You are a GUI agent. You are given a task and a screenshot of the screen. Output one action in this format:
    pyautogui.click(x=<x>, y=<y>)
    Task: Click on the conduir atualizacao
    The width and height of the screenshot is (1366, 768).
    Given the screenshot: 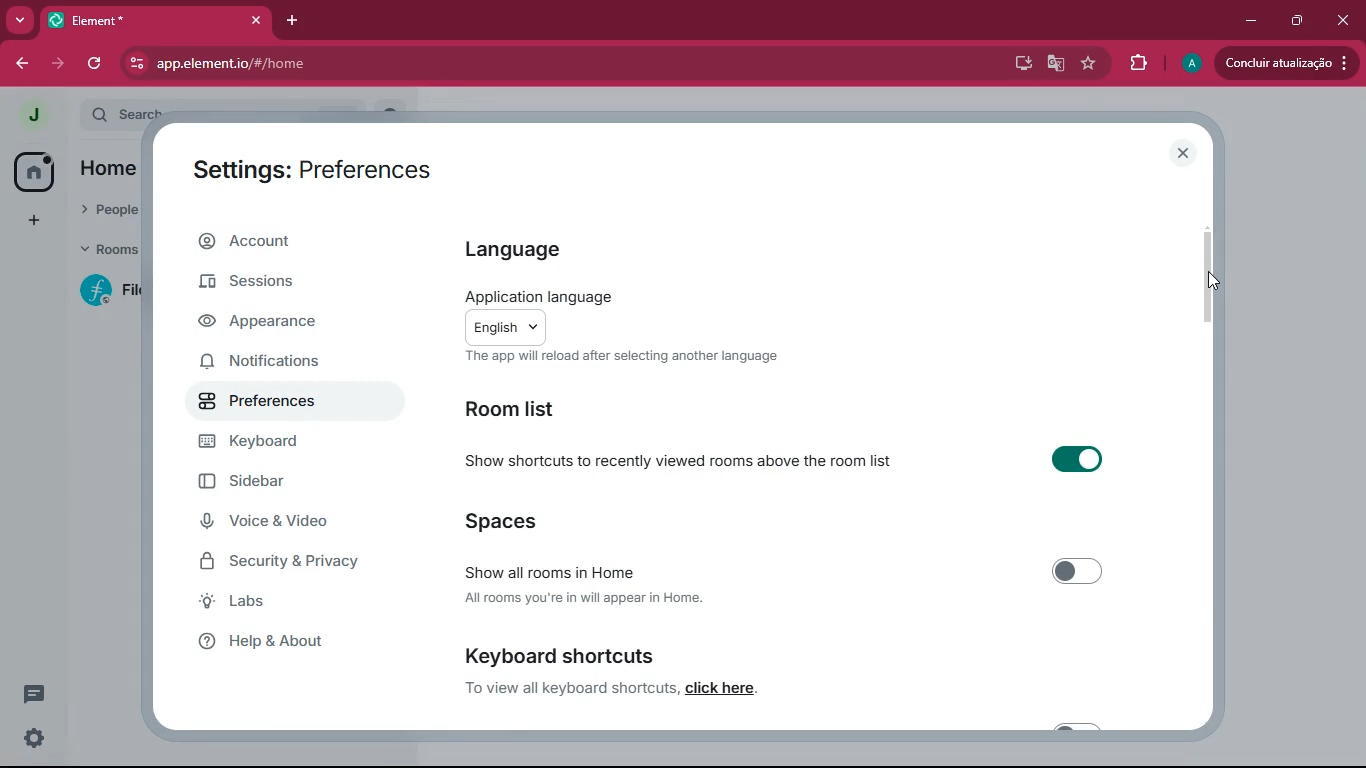 What is the action you would take?
    pyautogui.click(x=1285, y=63)
    